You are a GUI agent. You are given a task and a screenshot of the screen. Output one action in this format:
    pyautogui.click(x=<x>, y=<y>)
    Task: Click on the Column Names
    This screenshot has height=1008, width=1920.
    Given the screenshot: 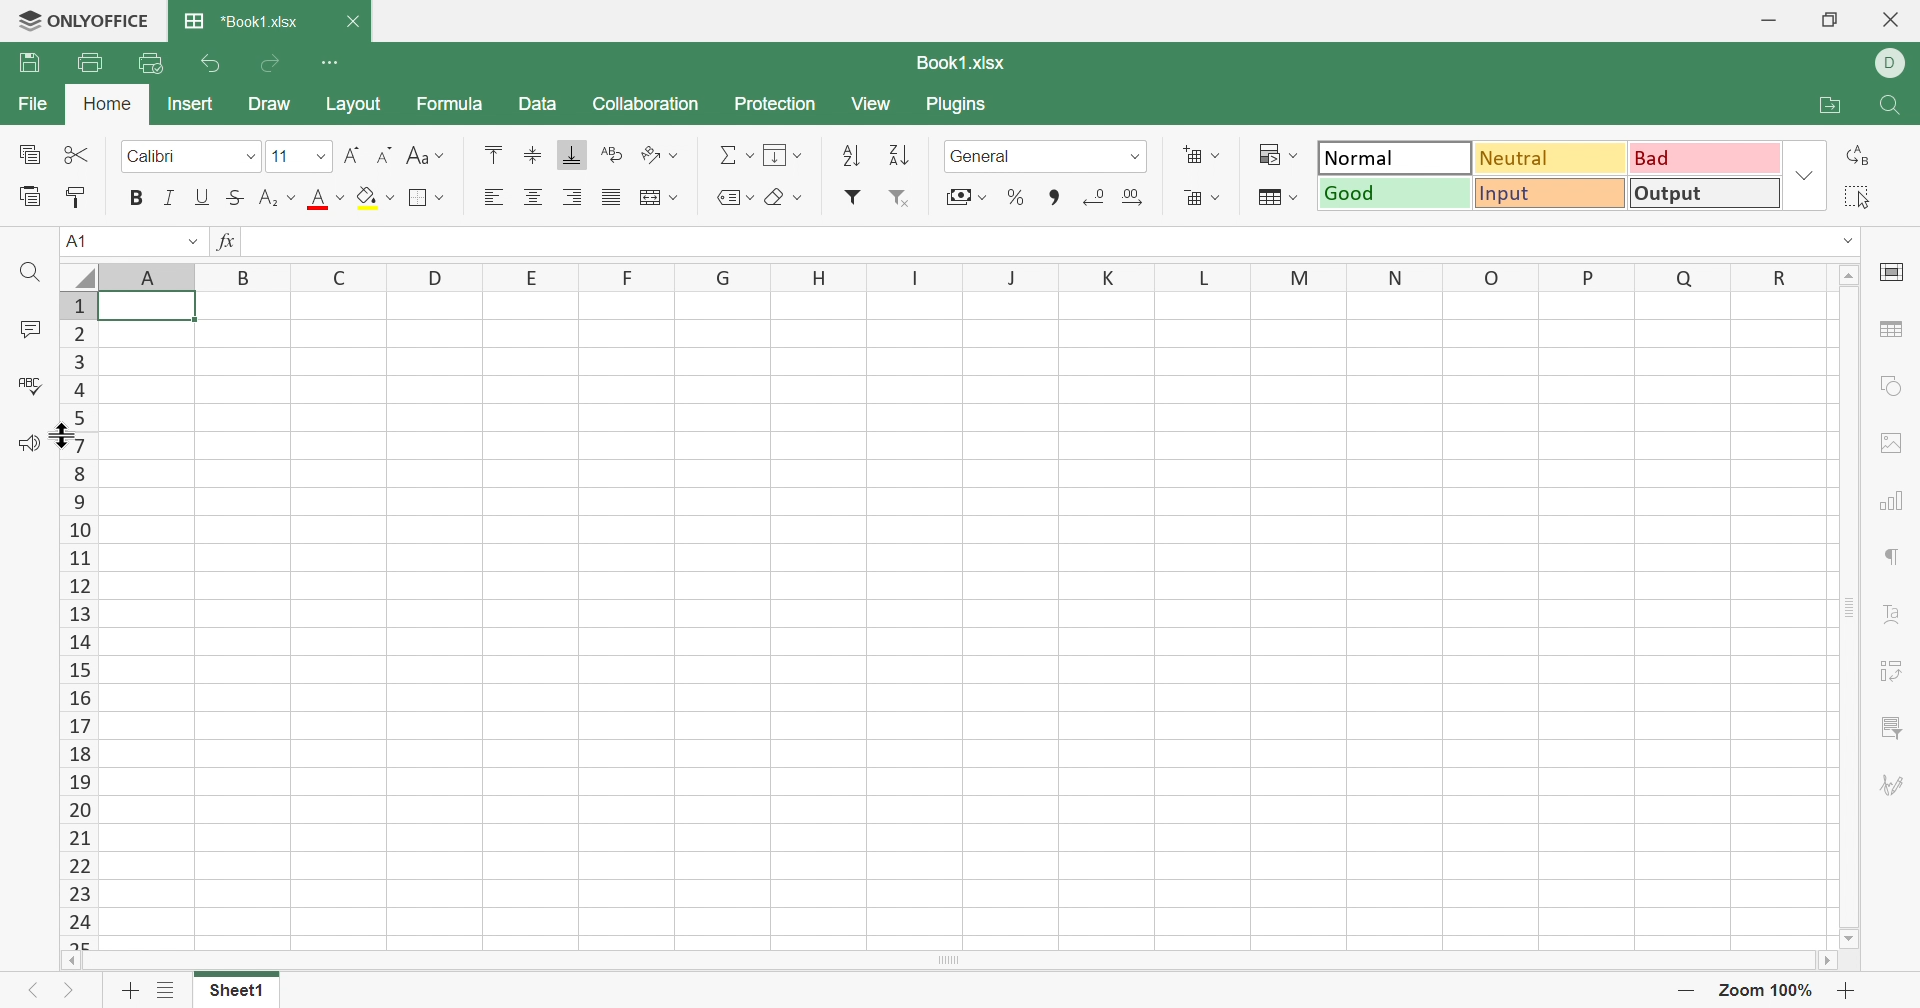 What is the action you would take?
    pyautogui.click(x=945, y=276)
    